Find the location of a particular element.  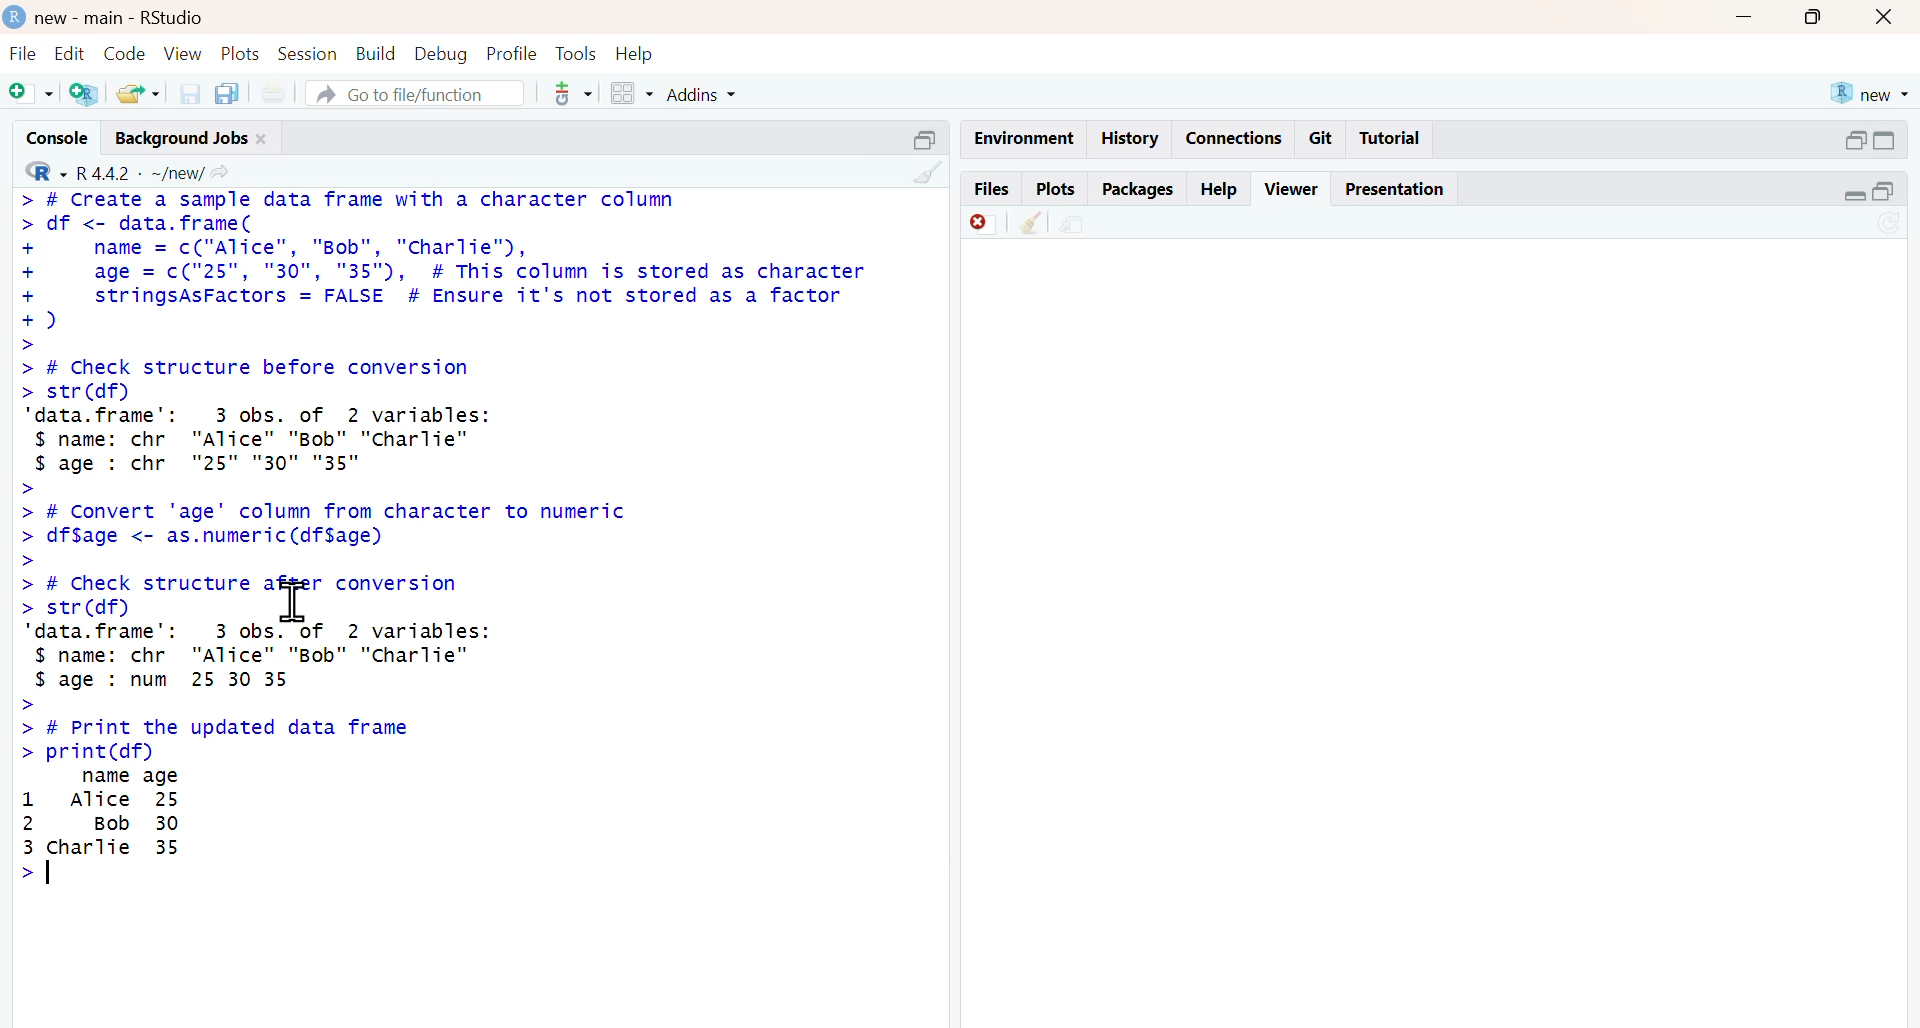

Environment  is located at coordinates (1025, 138).